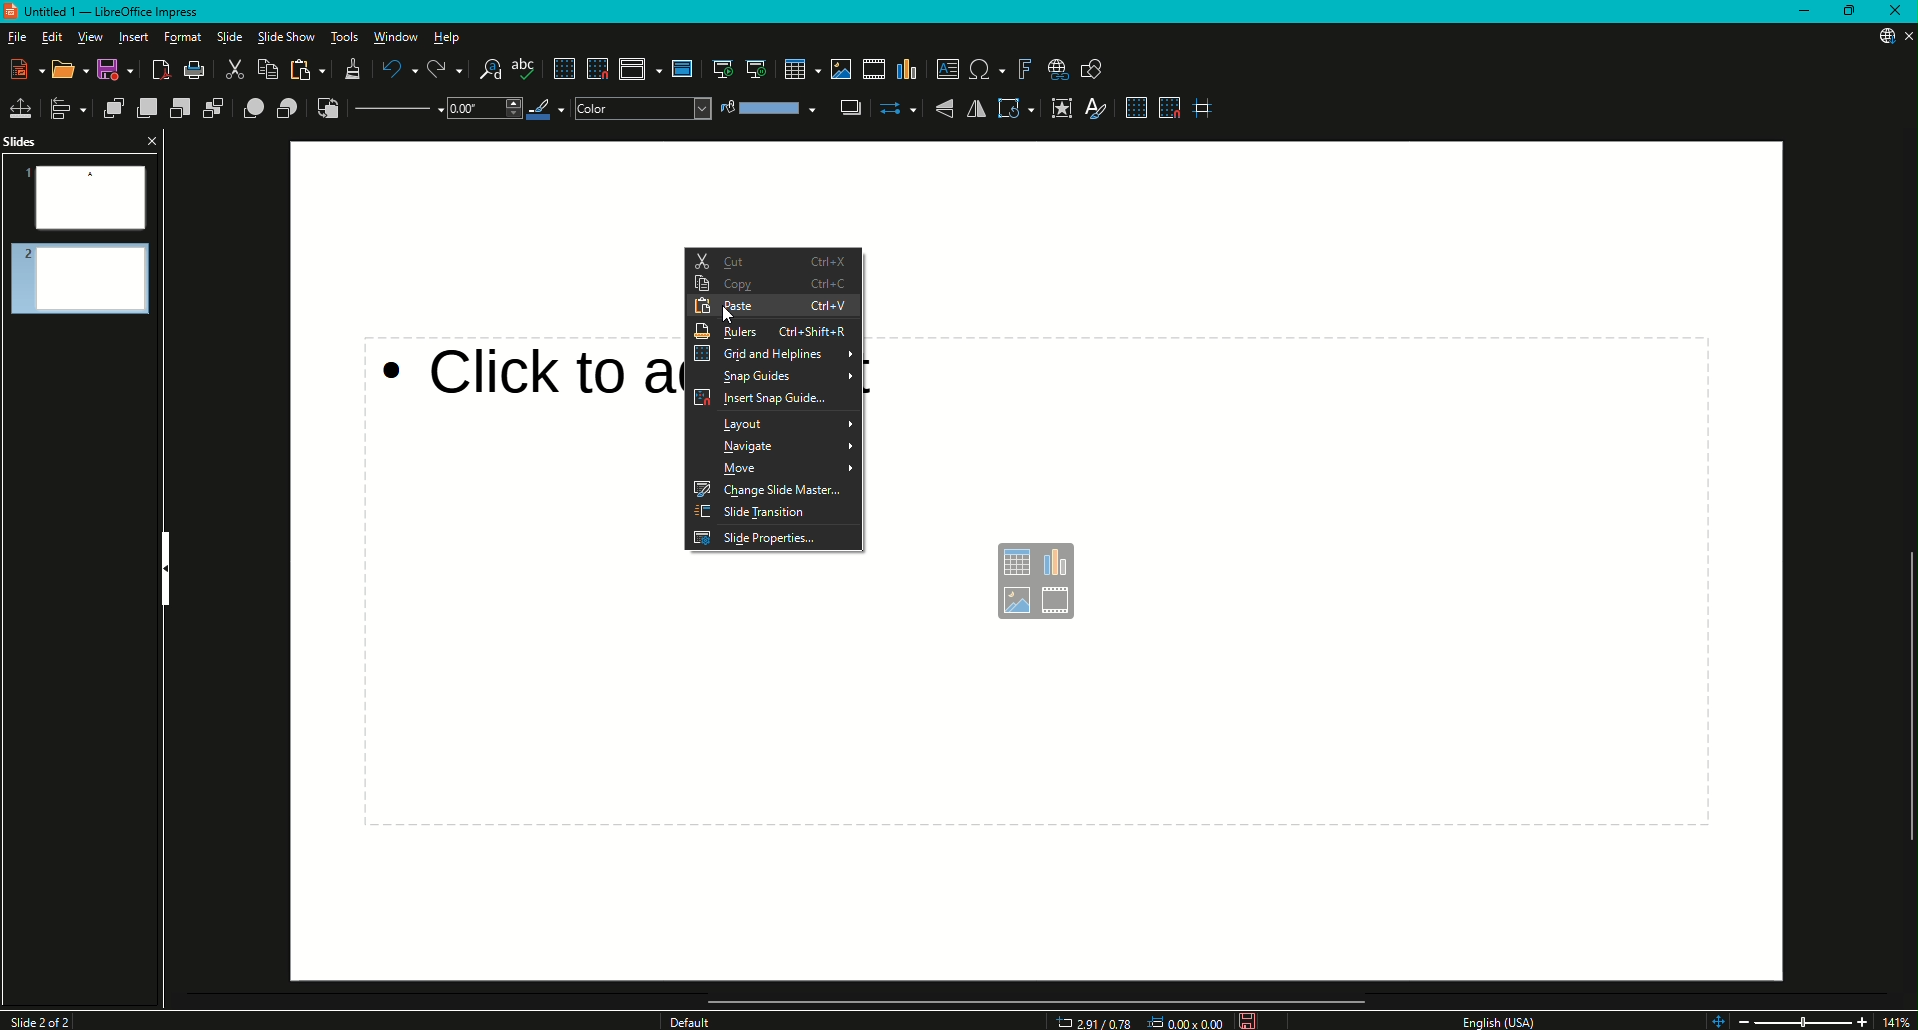 The height and width of the screenshot is (1030, 1918). I want to click on Spelling, so click(523, 69).